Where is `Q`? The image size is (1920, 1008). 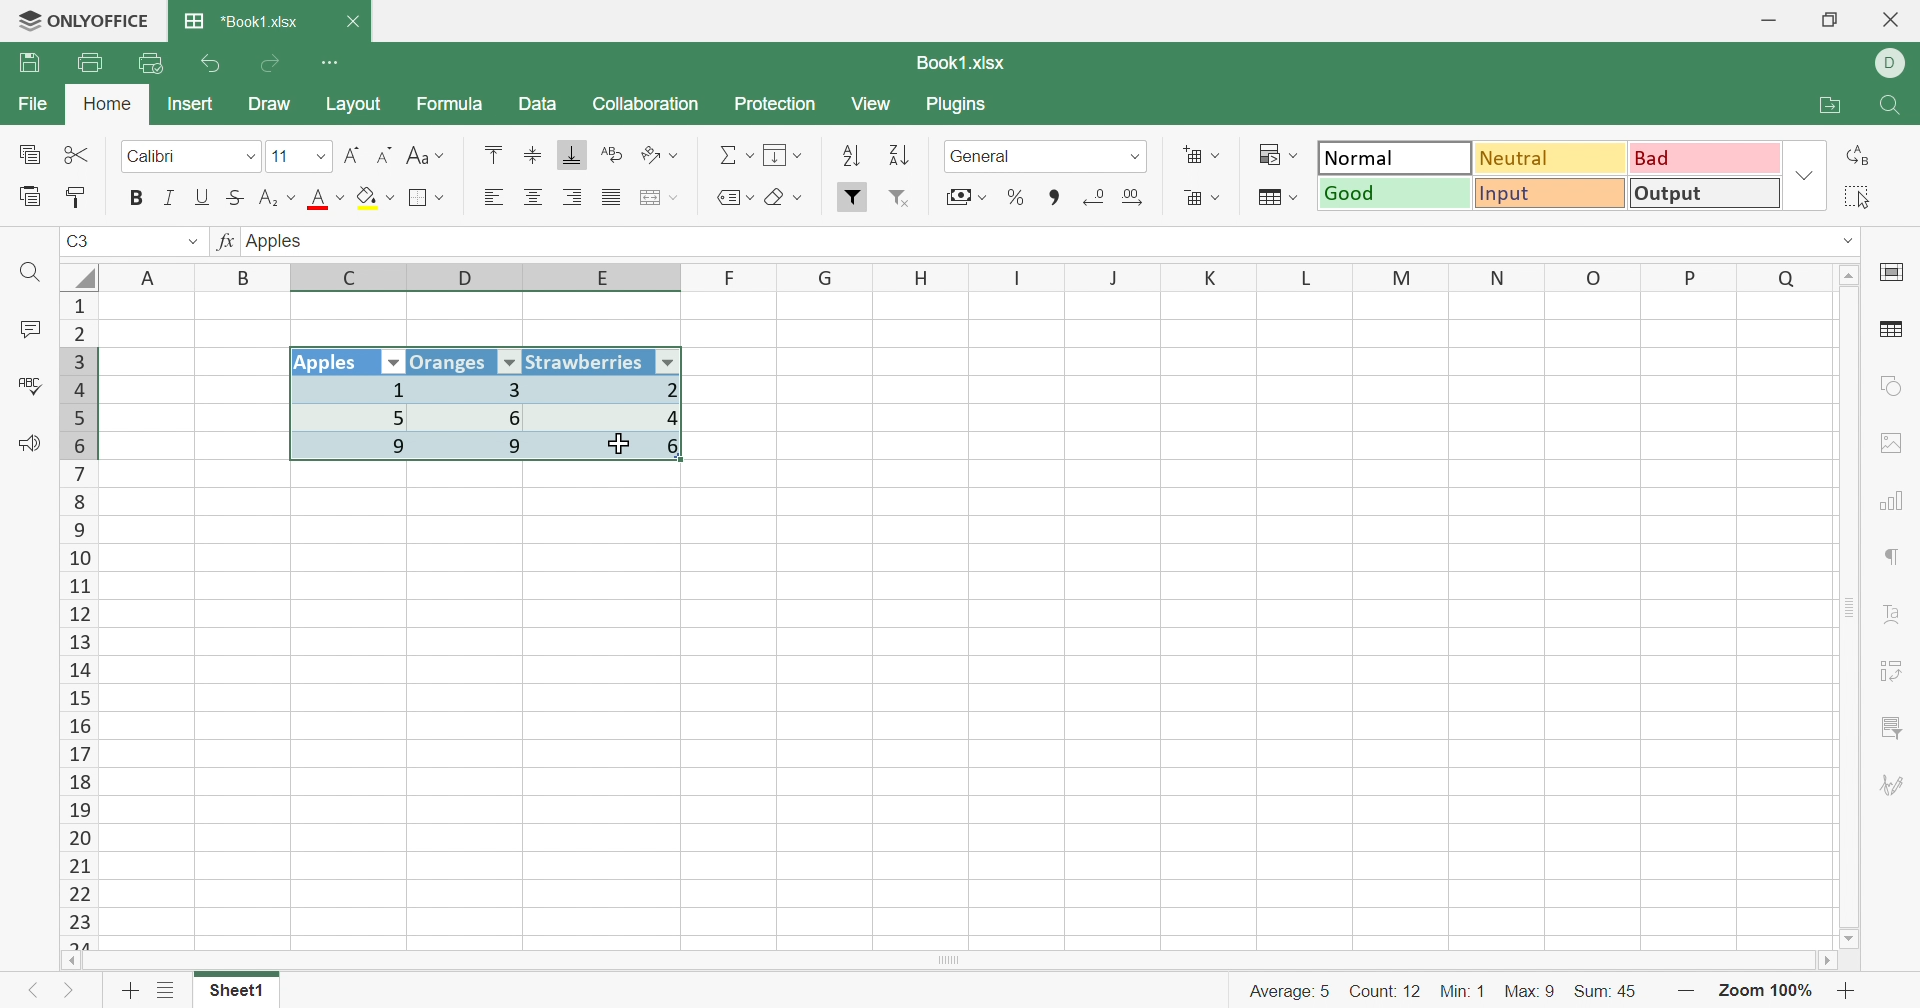 Q is located at coordinates (1786, 276).